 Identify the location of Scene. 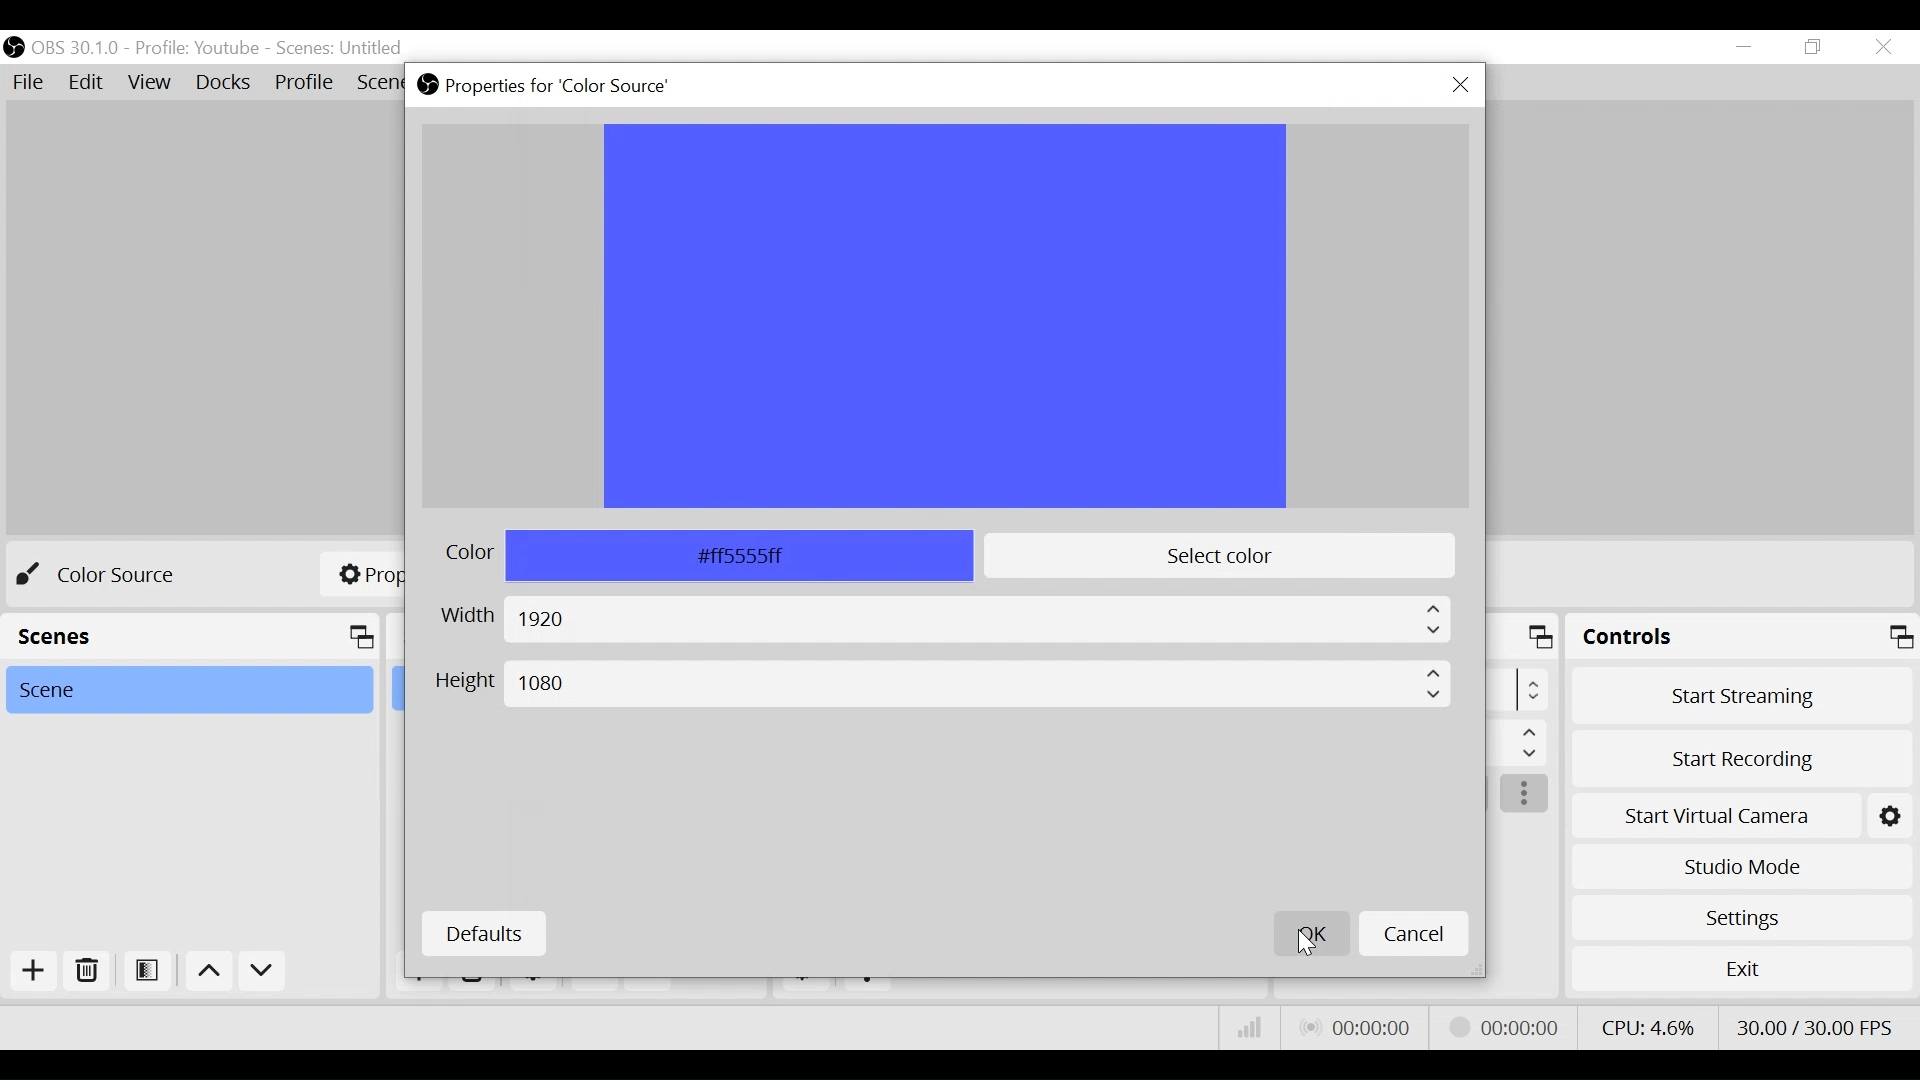
(187, 690).